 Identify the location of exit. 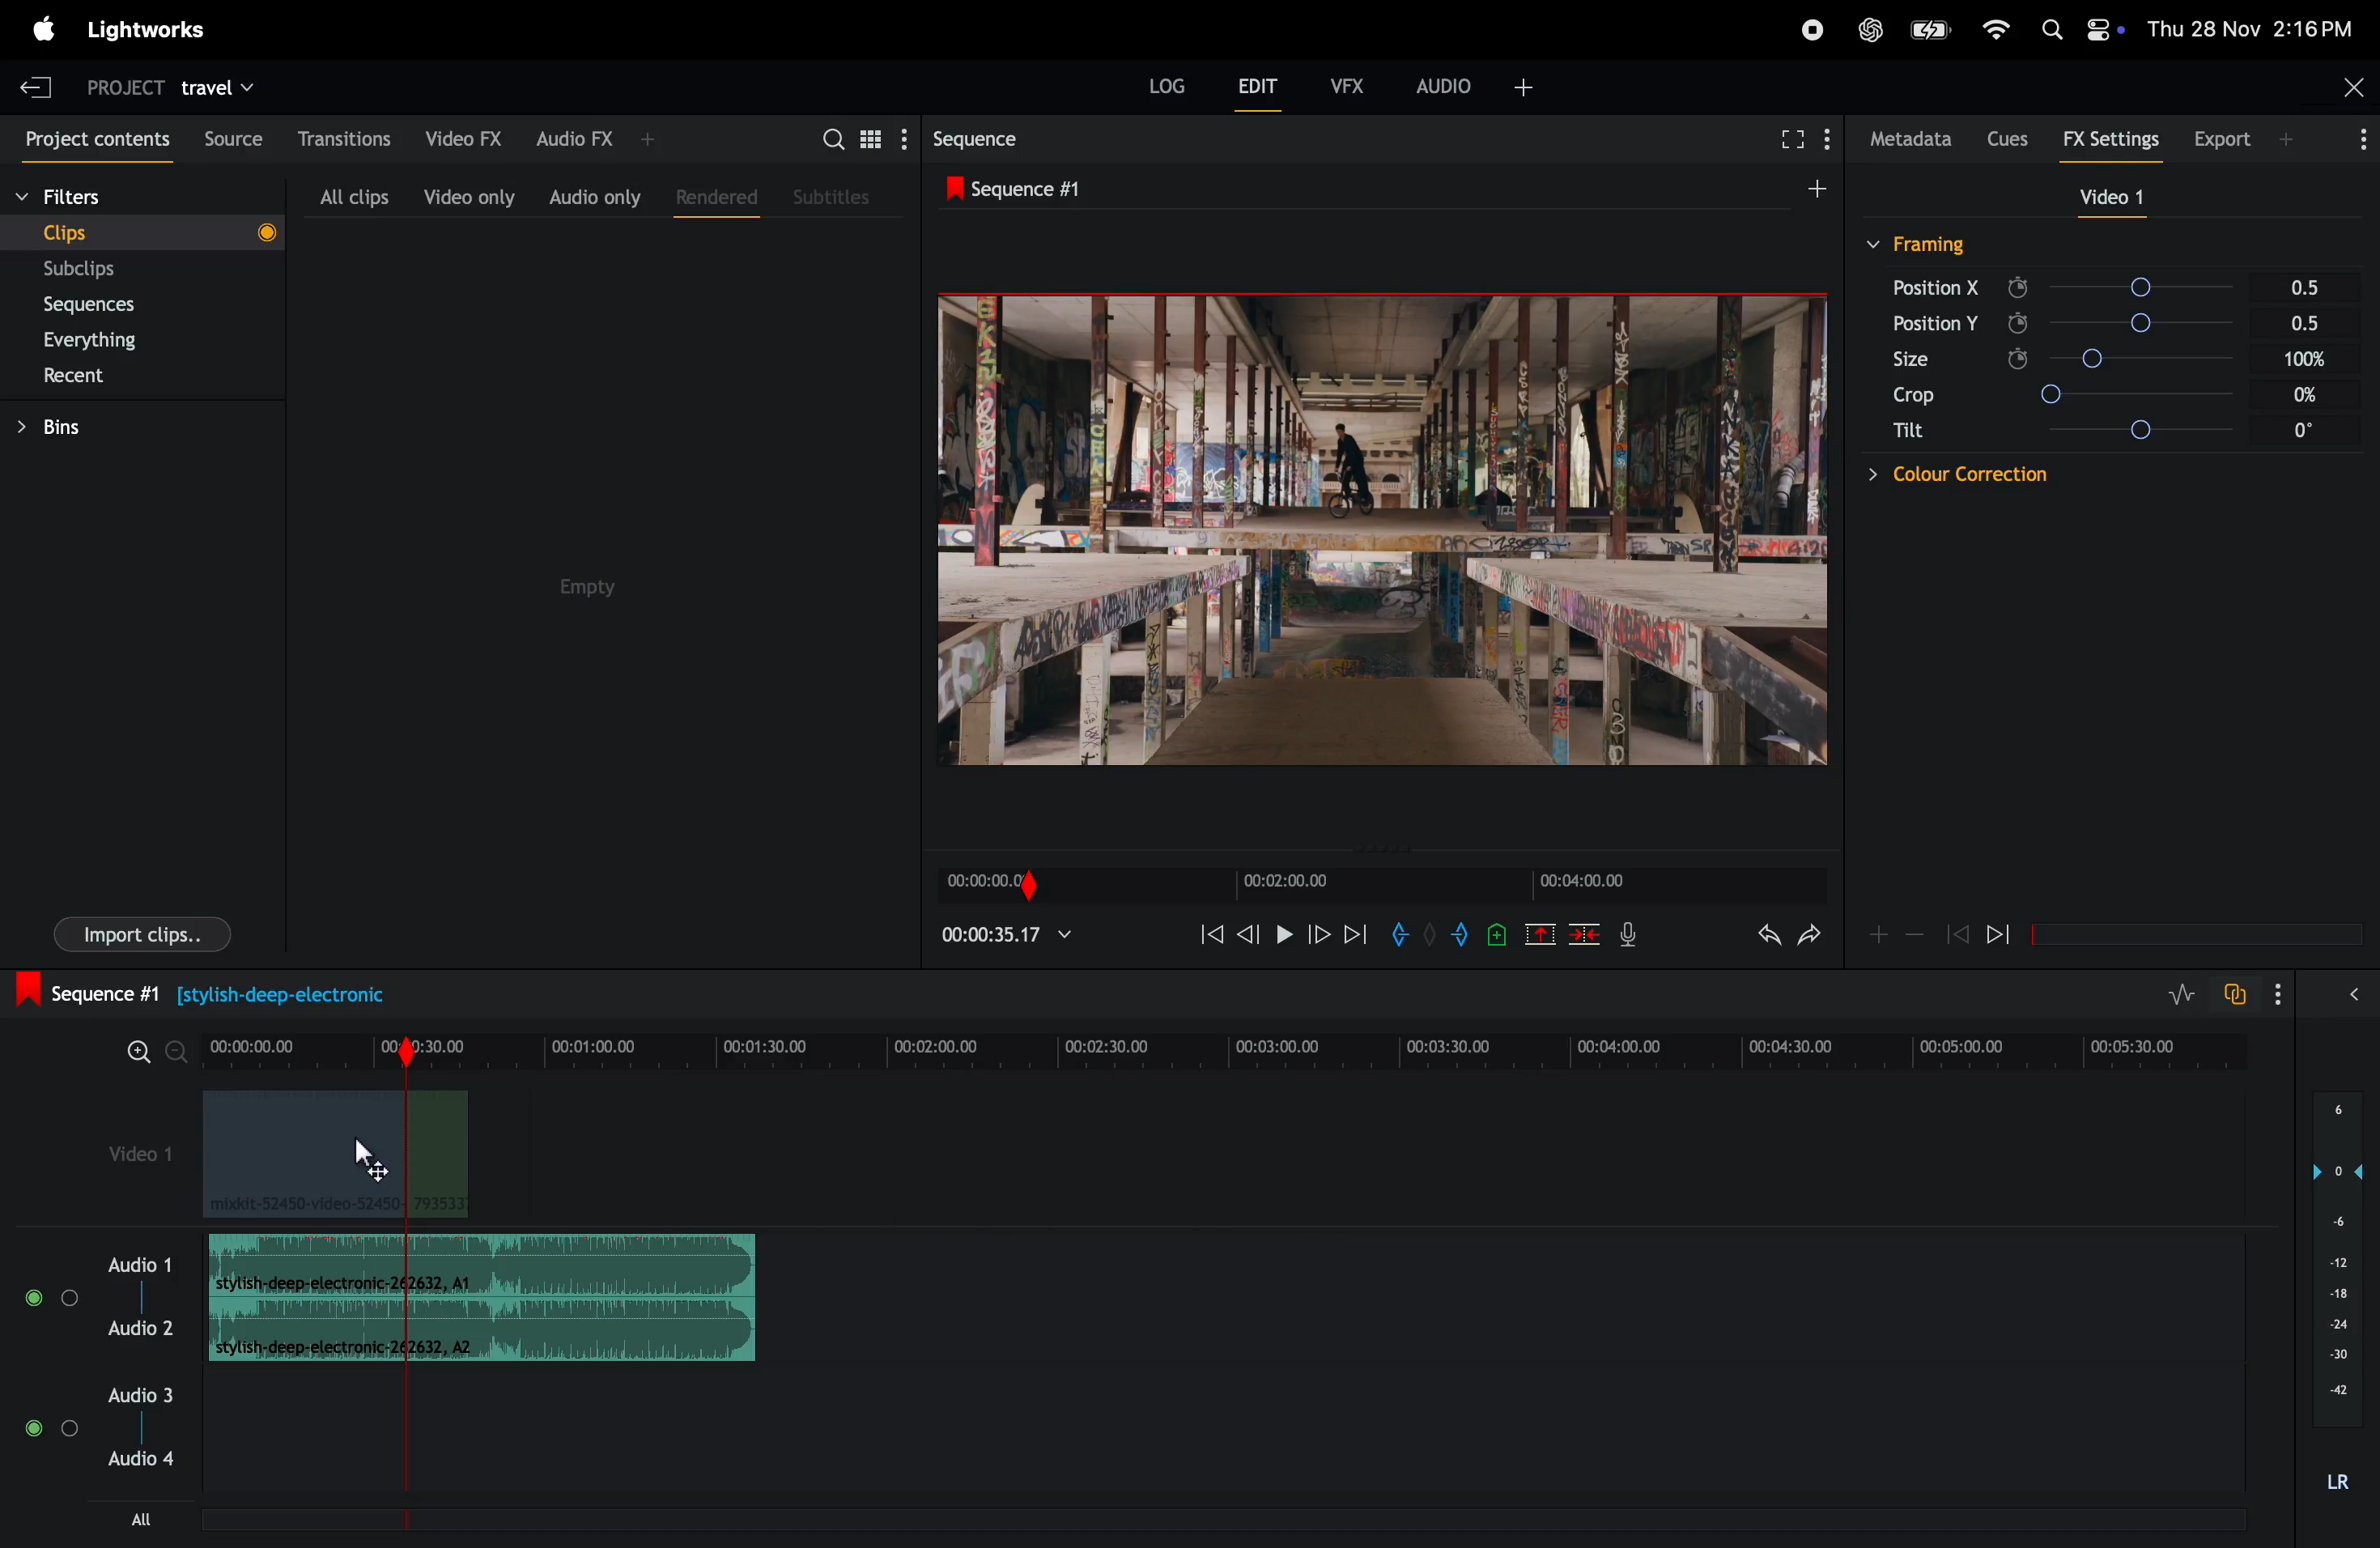
(29, 85).